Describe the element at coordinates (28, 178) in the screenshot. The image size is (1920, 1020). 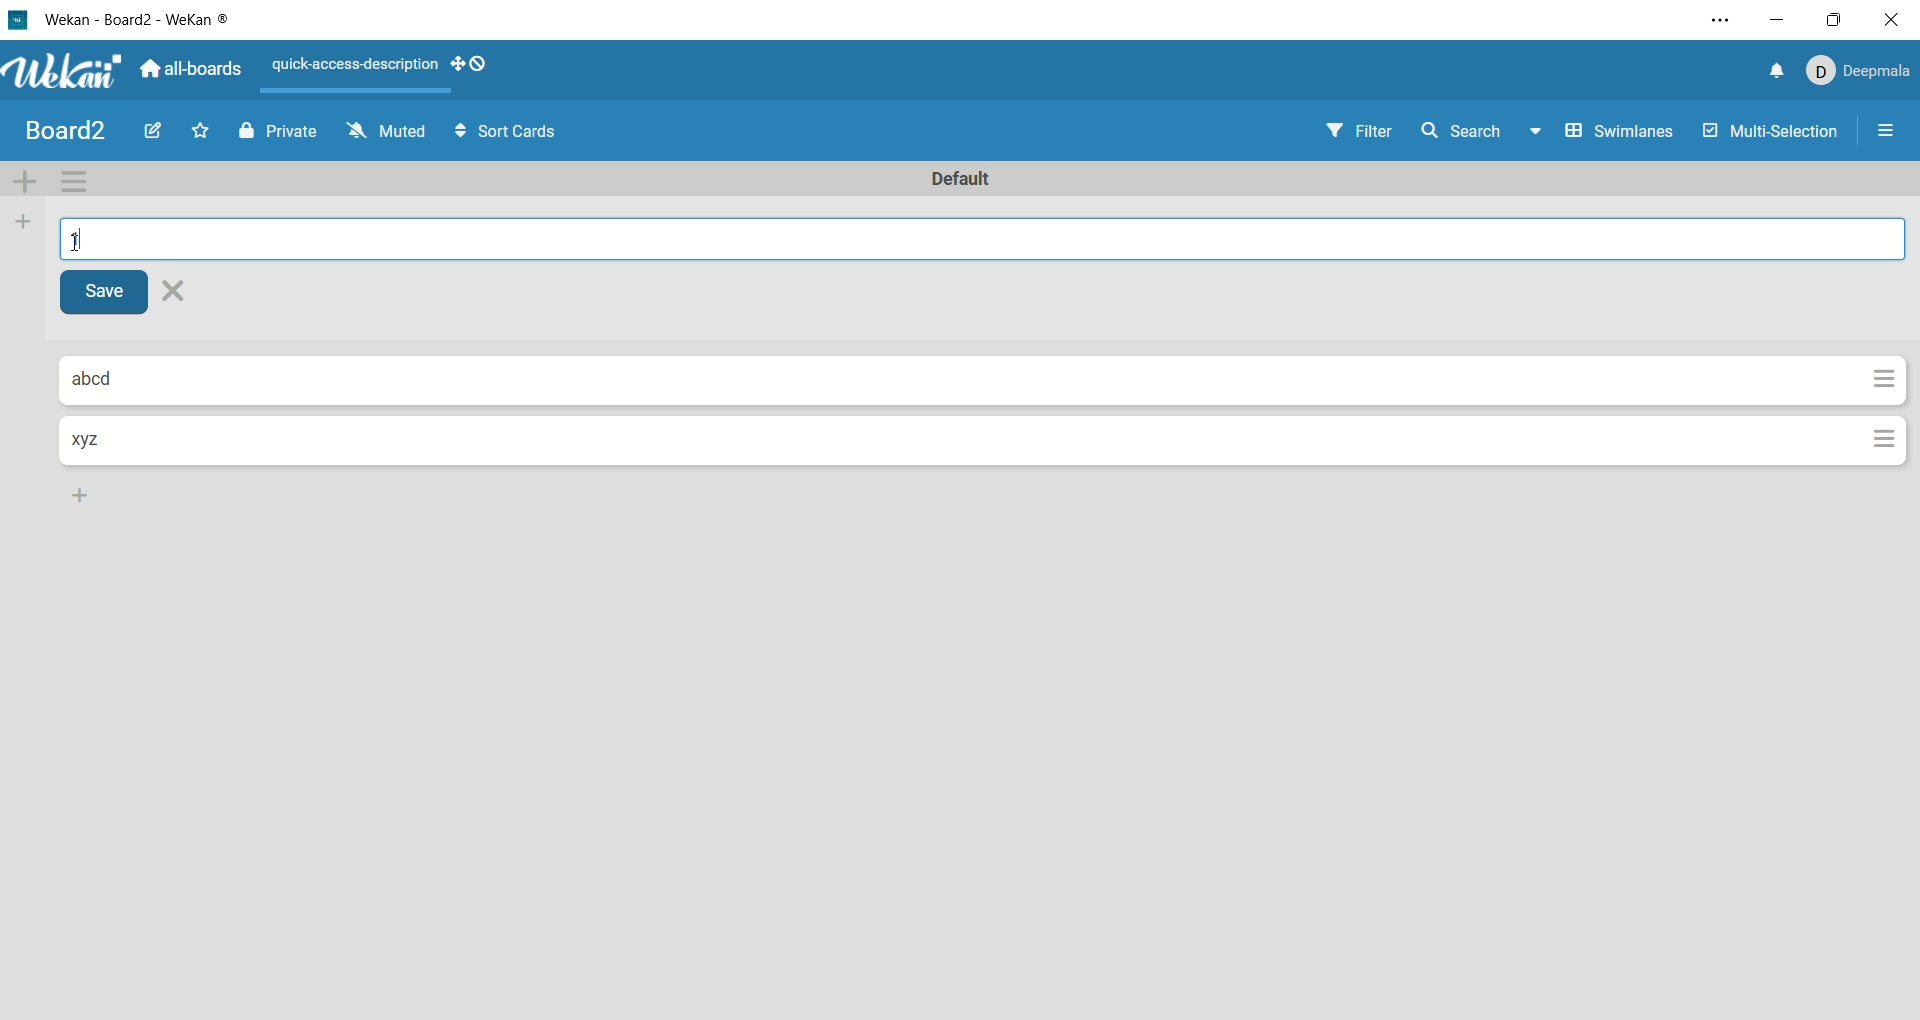
I see `add swimlane` at that location.